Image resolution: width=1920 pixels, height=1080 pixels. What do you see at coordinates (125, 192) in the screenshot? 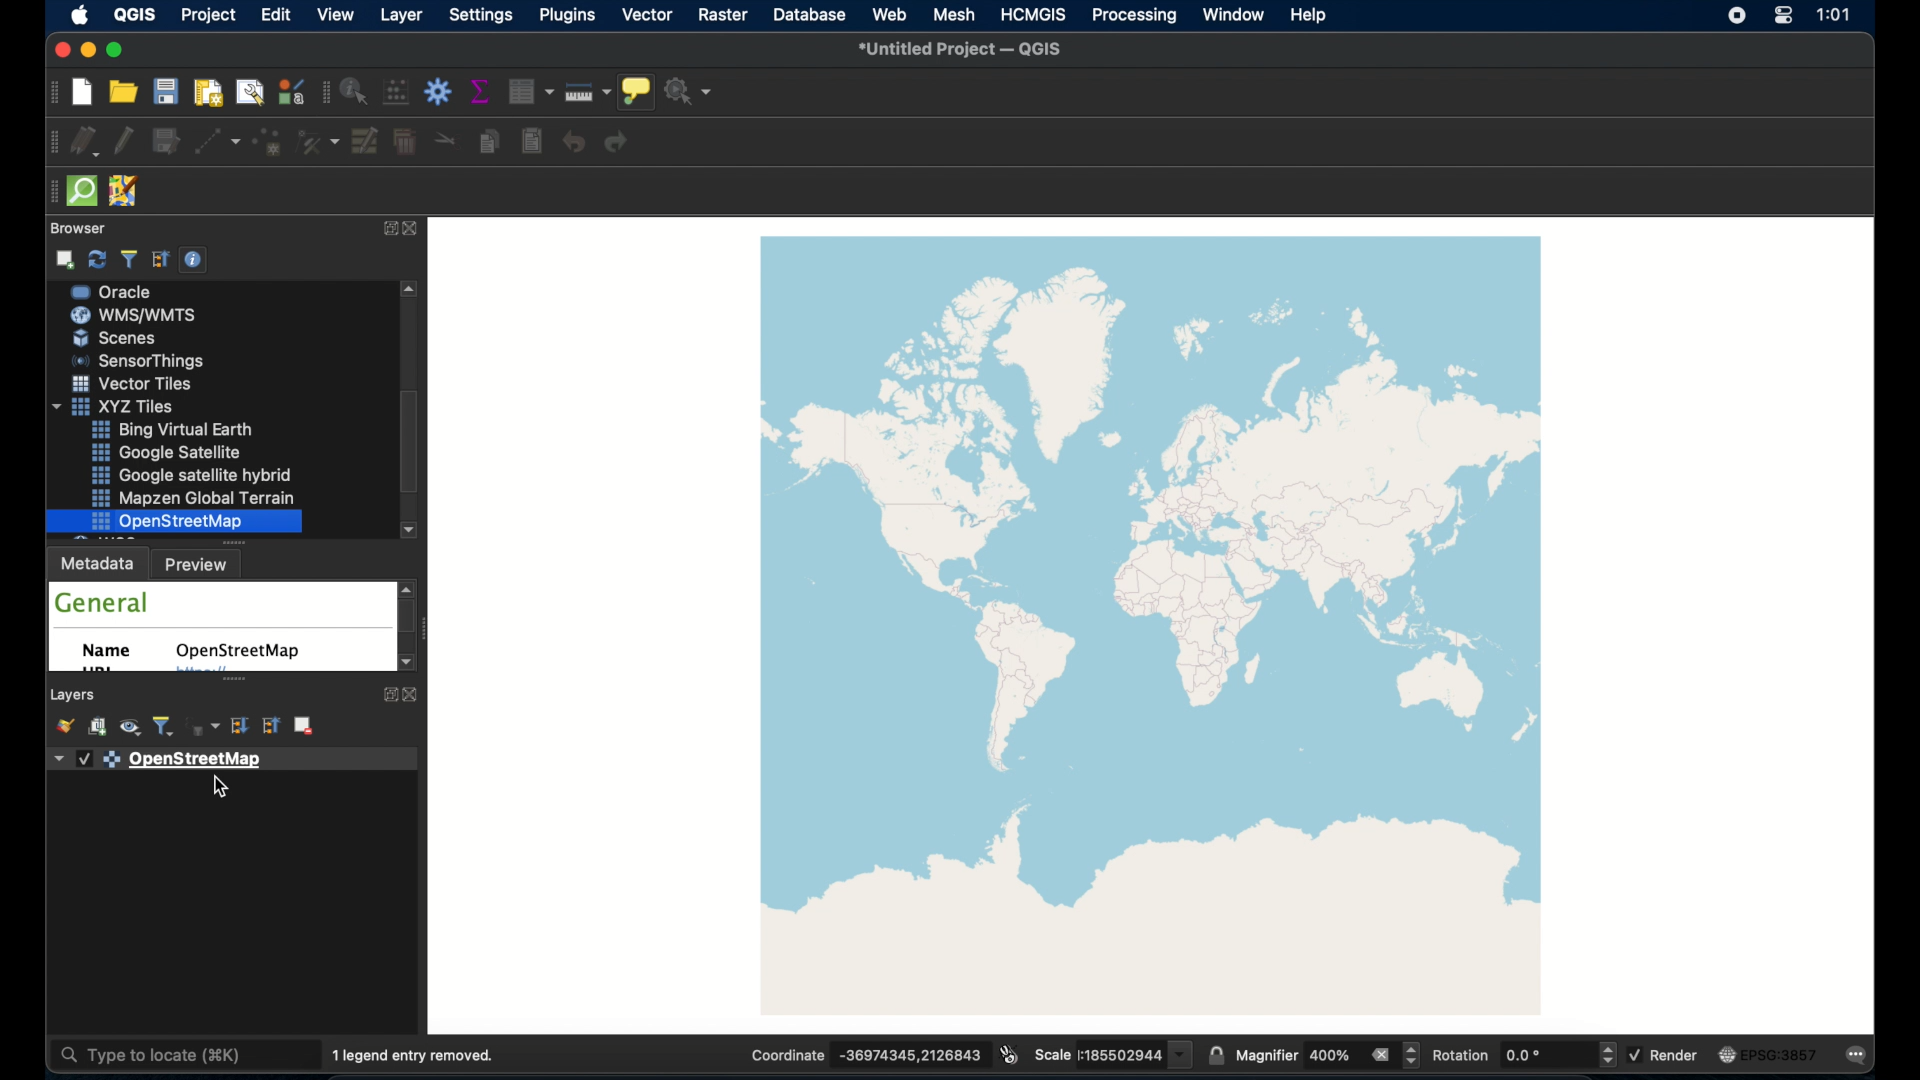
I see `JSOM remote` at bounding box center [125, 192].